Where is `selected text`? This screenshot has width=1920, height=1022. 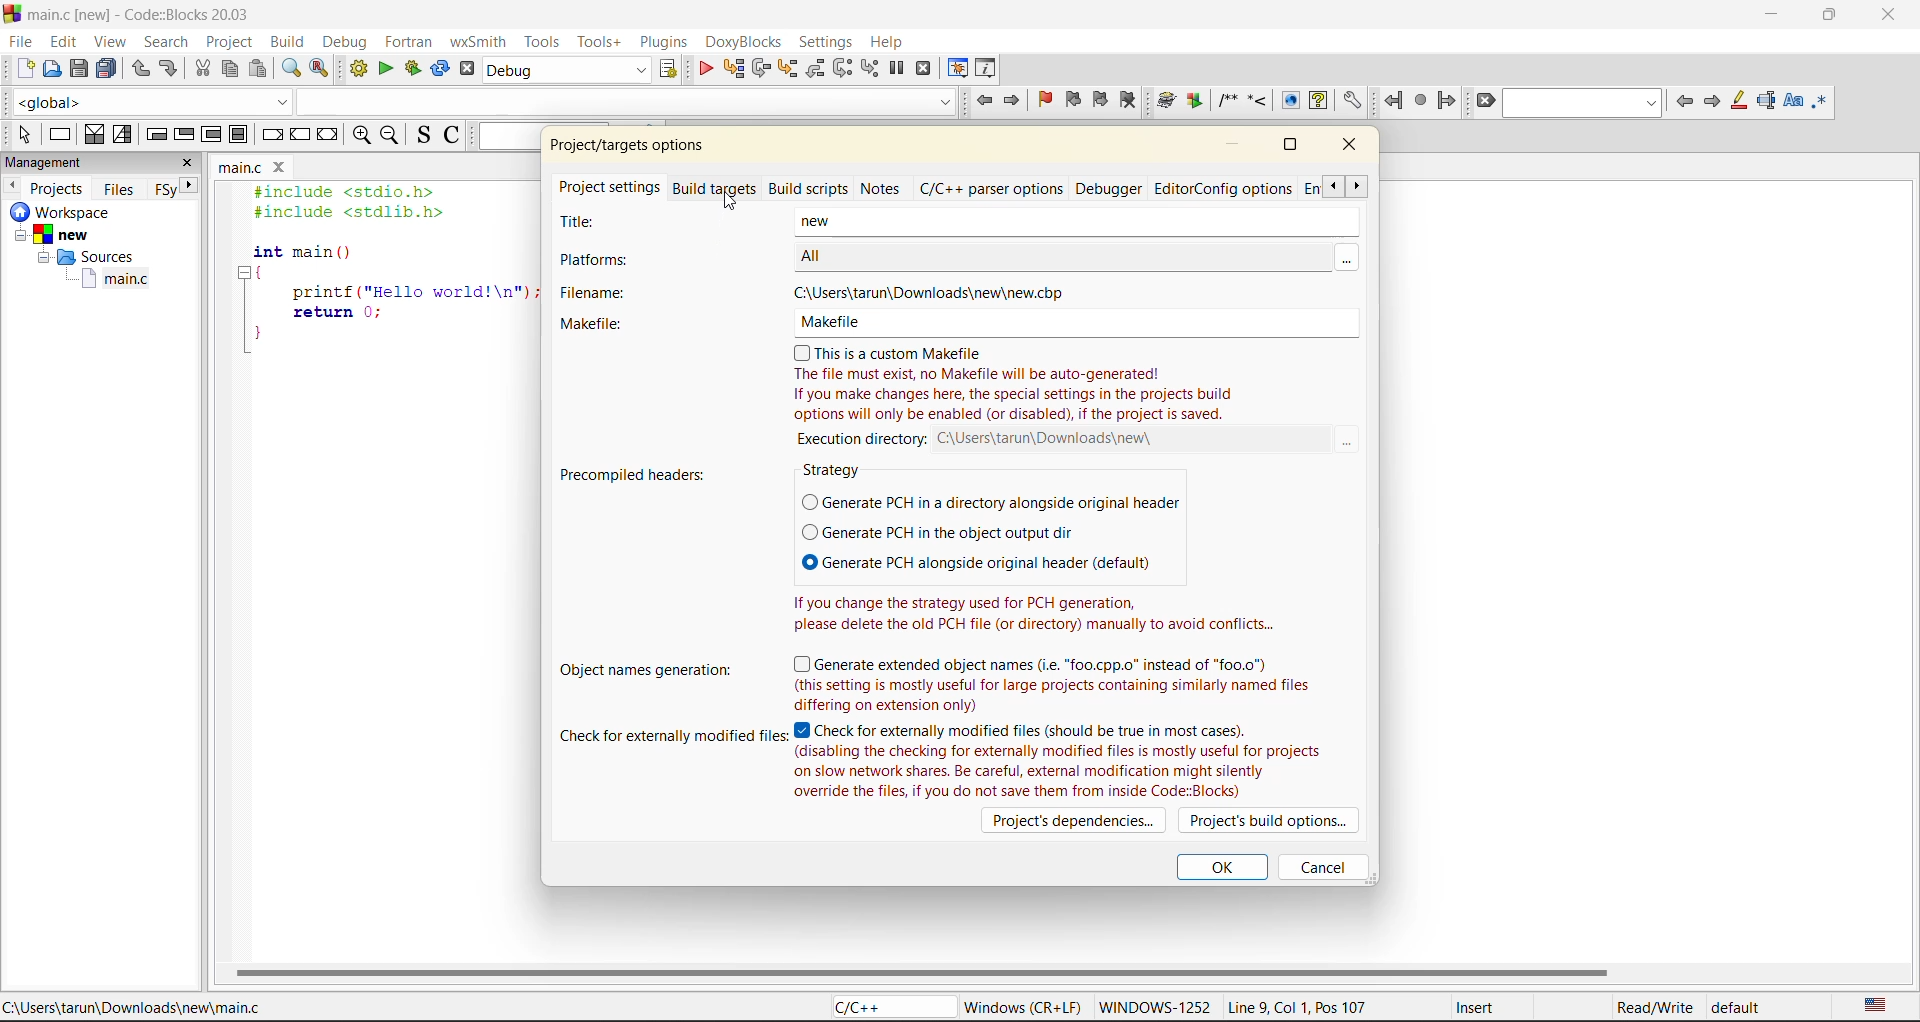 selected text is located at coordinates (1769, 100).